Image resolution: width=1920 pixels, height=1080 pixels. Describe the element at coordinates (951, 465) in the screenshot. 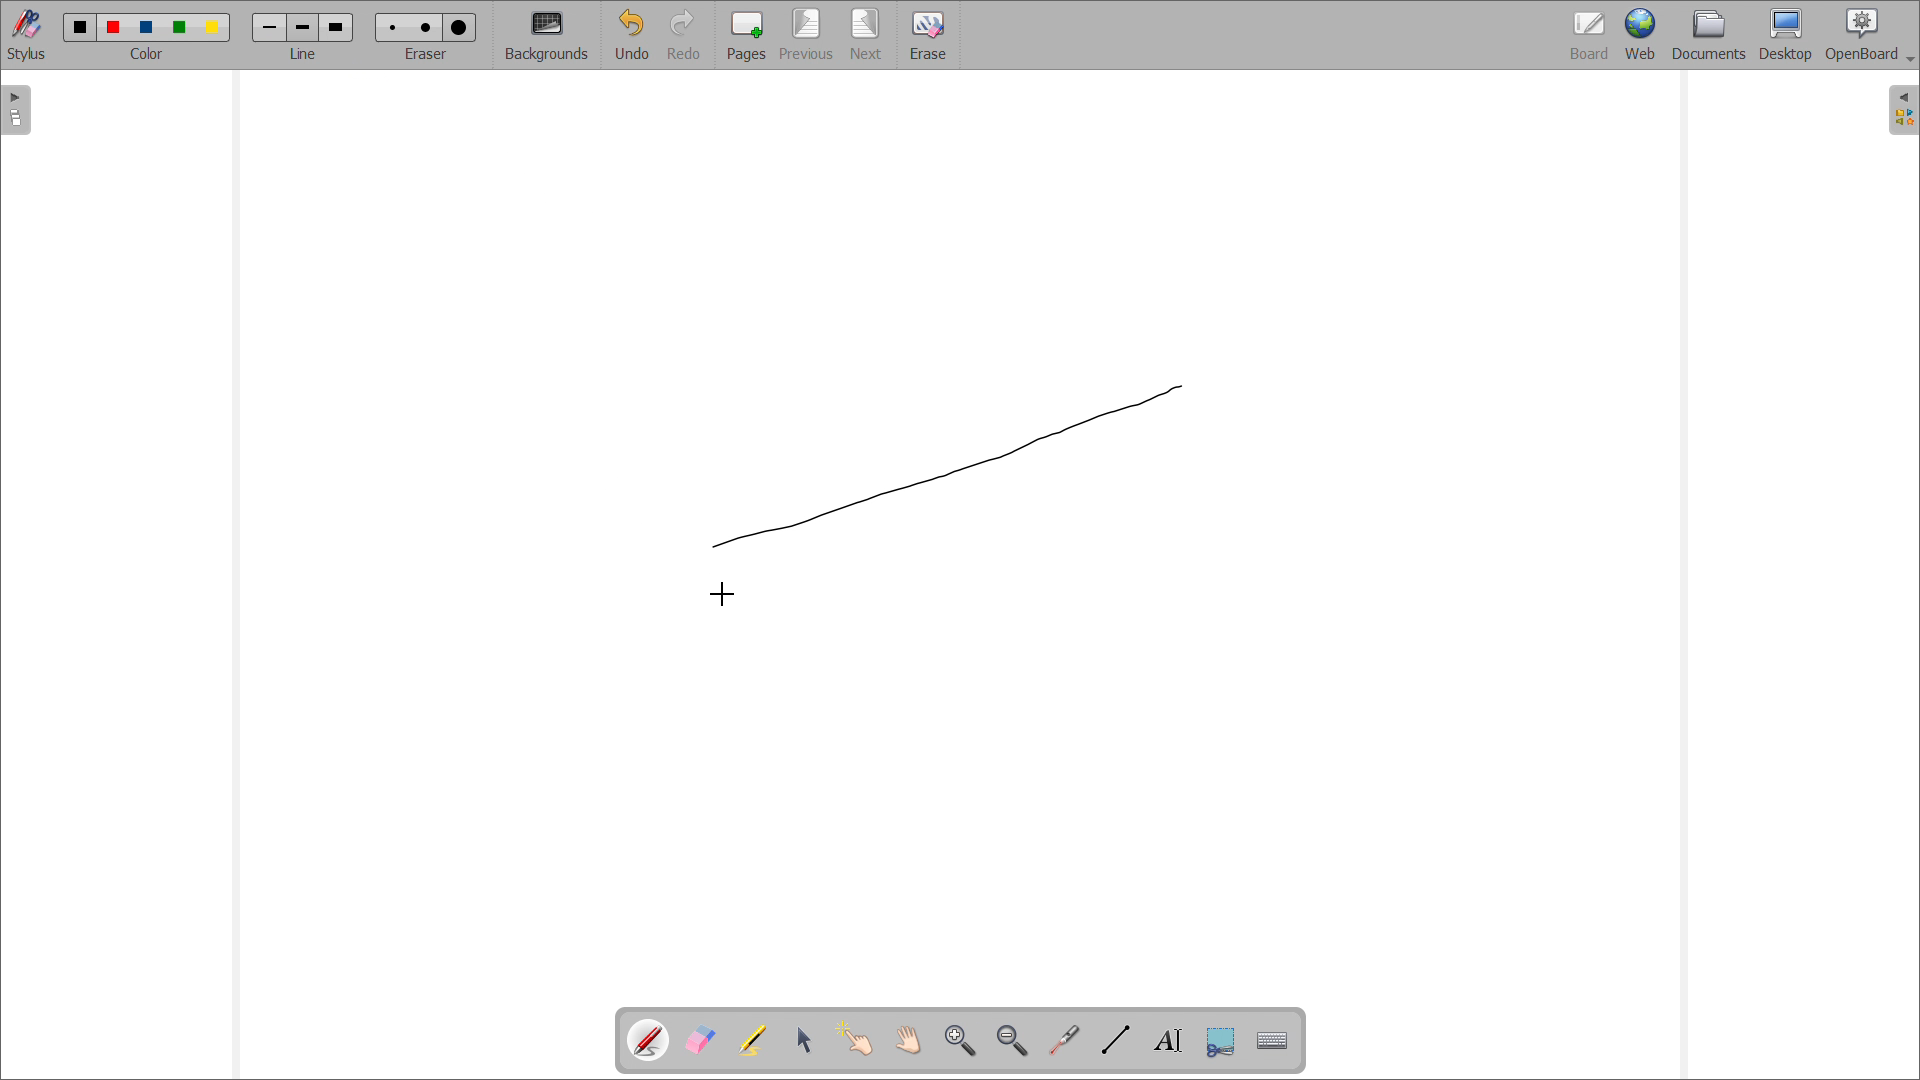

I see `line drawn` at that location.